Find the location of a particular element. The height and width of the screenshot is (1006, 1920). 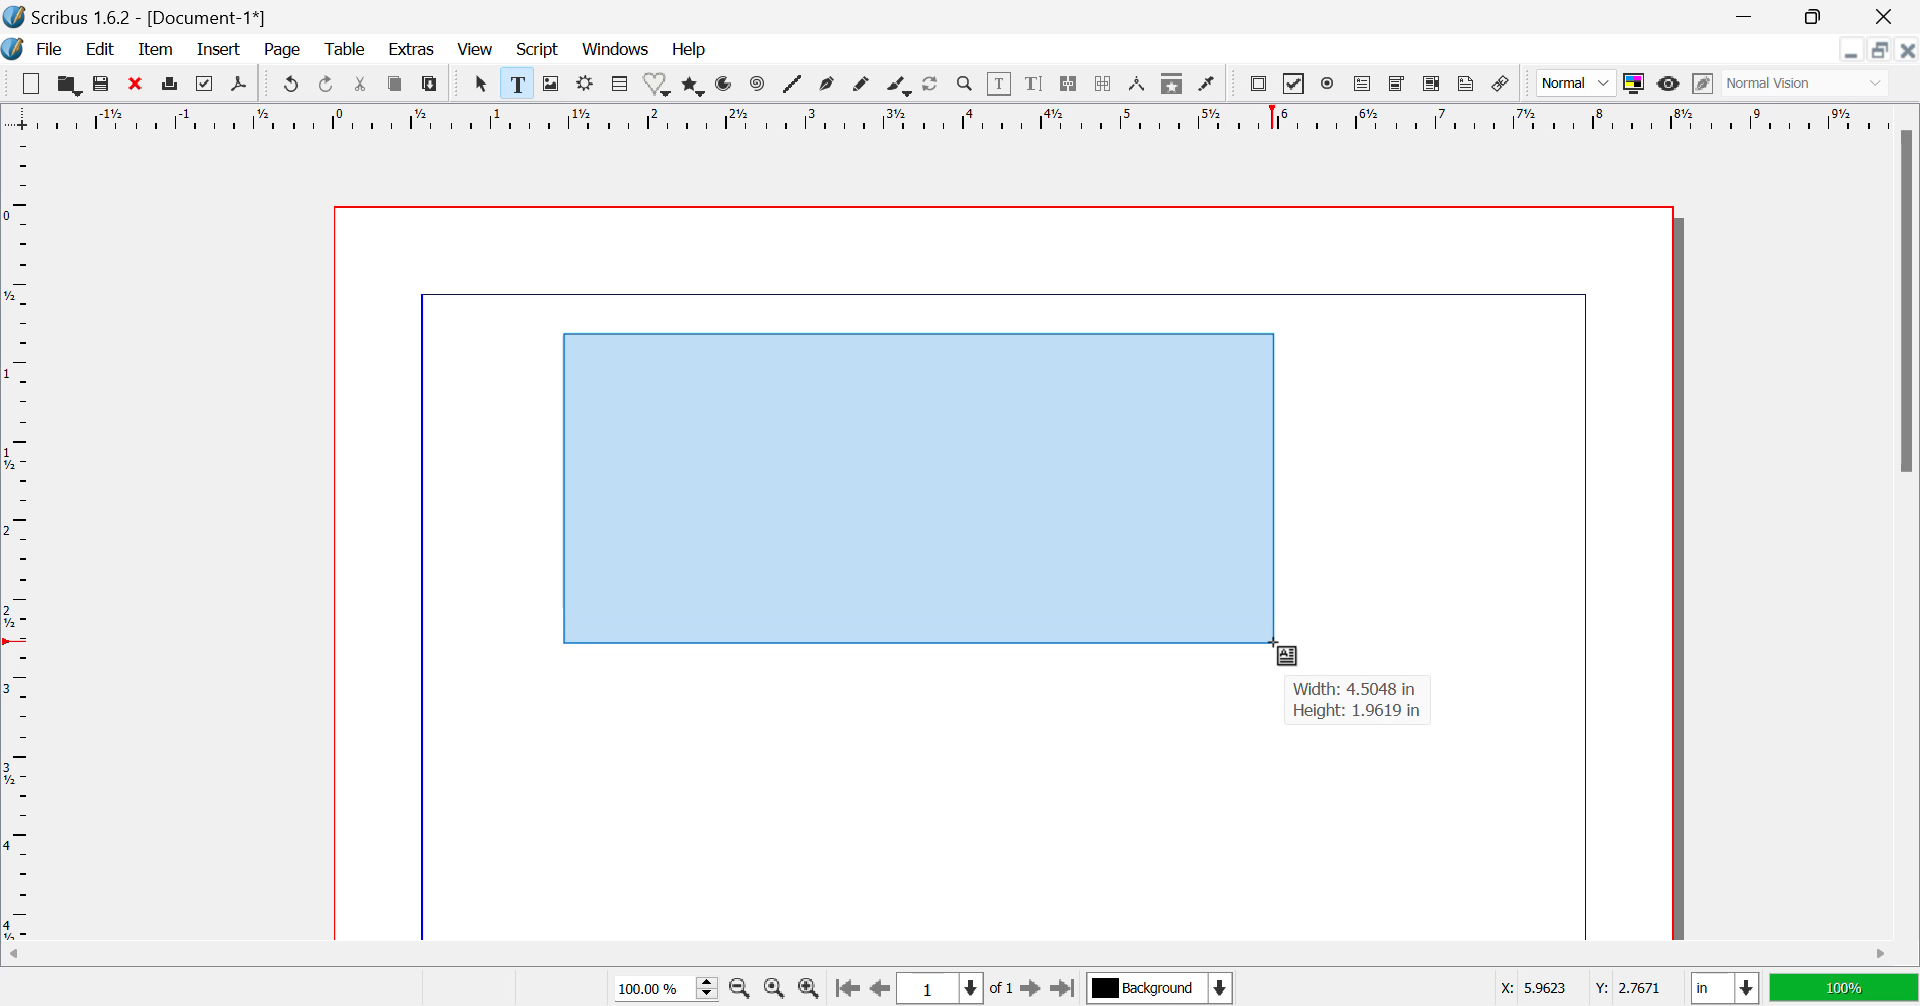

Spiral is located at coordinates (756, 88).